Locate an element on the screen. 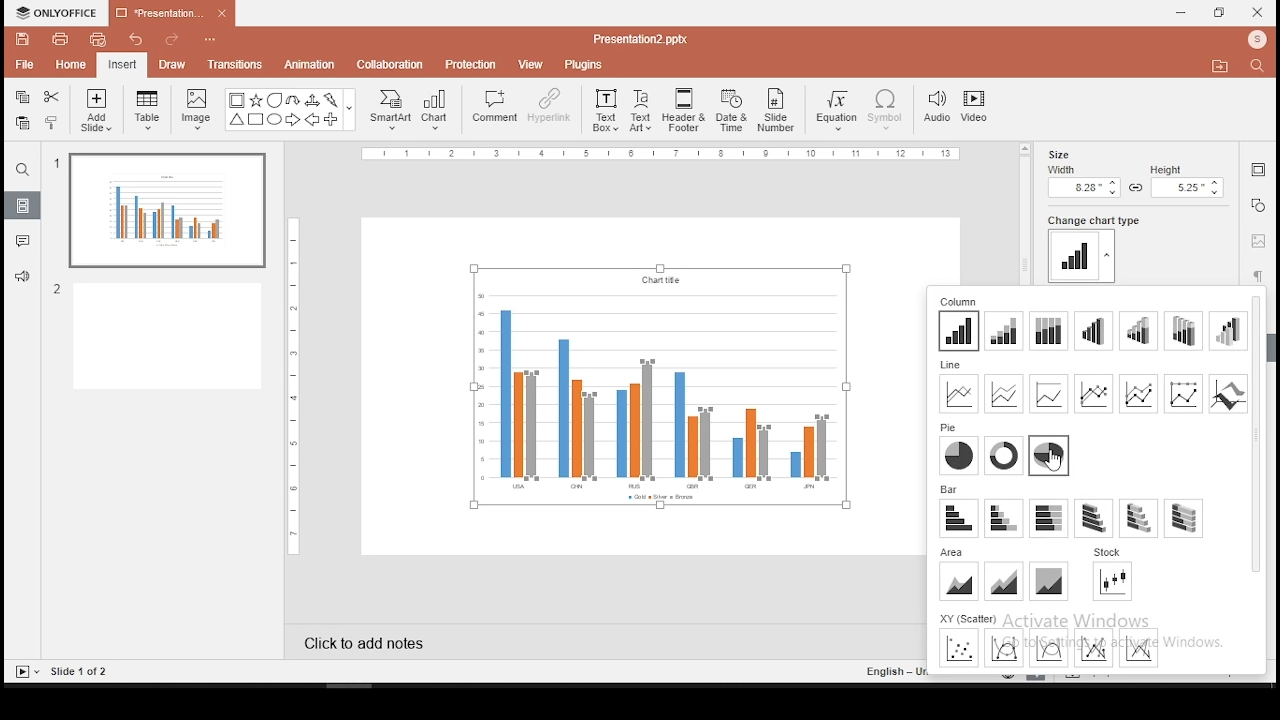 This screenshot has width=1280, height=720. line 4 is located at coordinates (1094, 393).